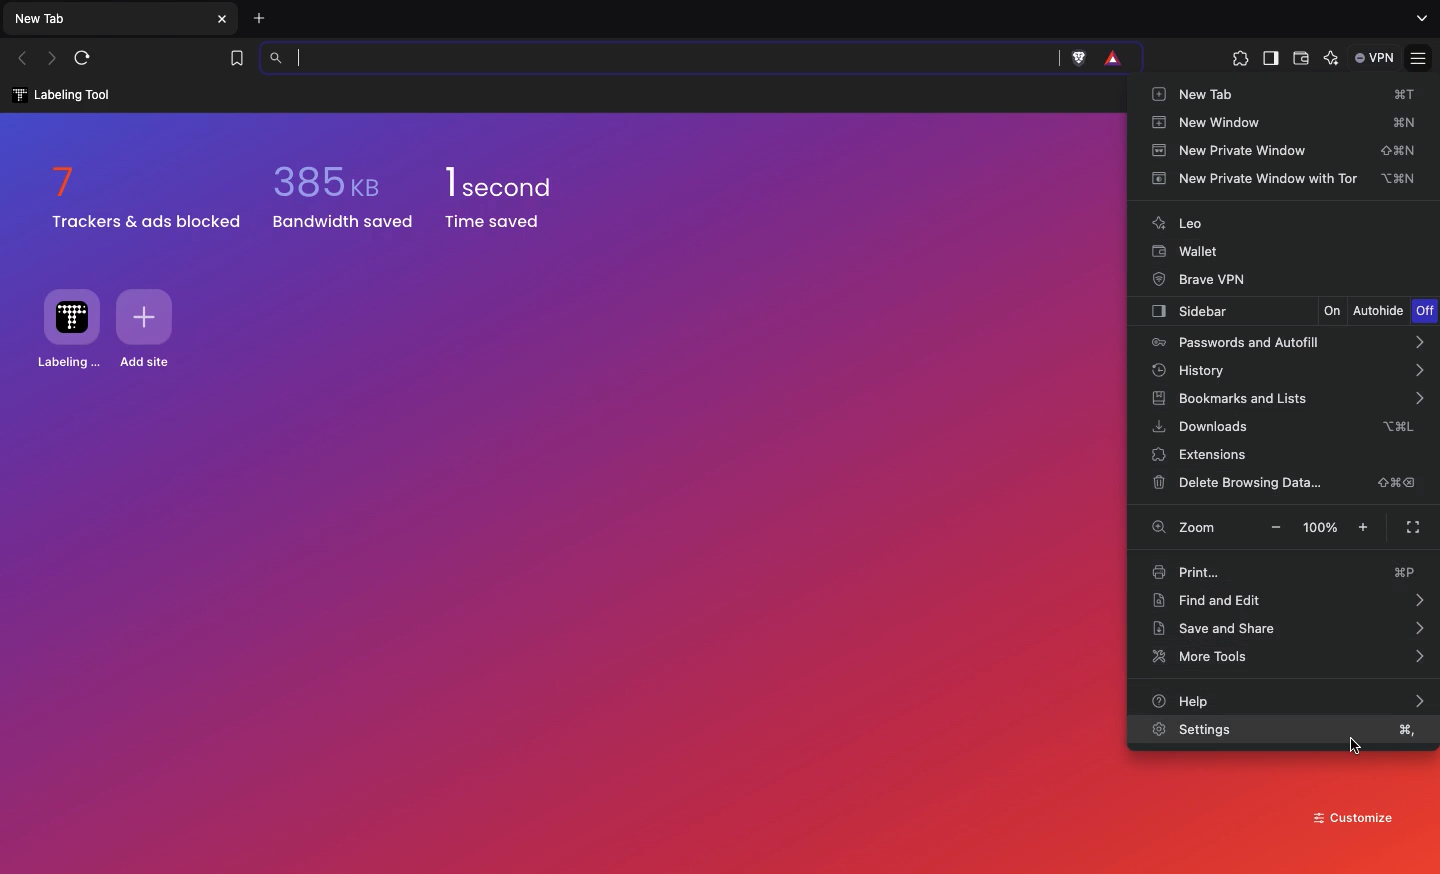 Image resolution: width=1440 pixels, height=874 pixels. I want to click on customize and control brave, so click(1421, 52).